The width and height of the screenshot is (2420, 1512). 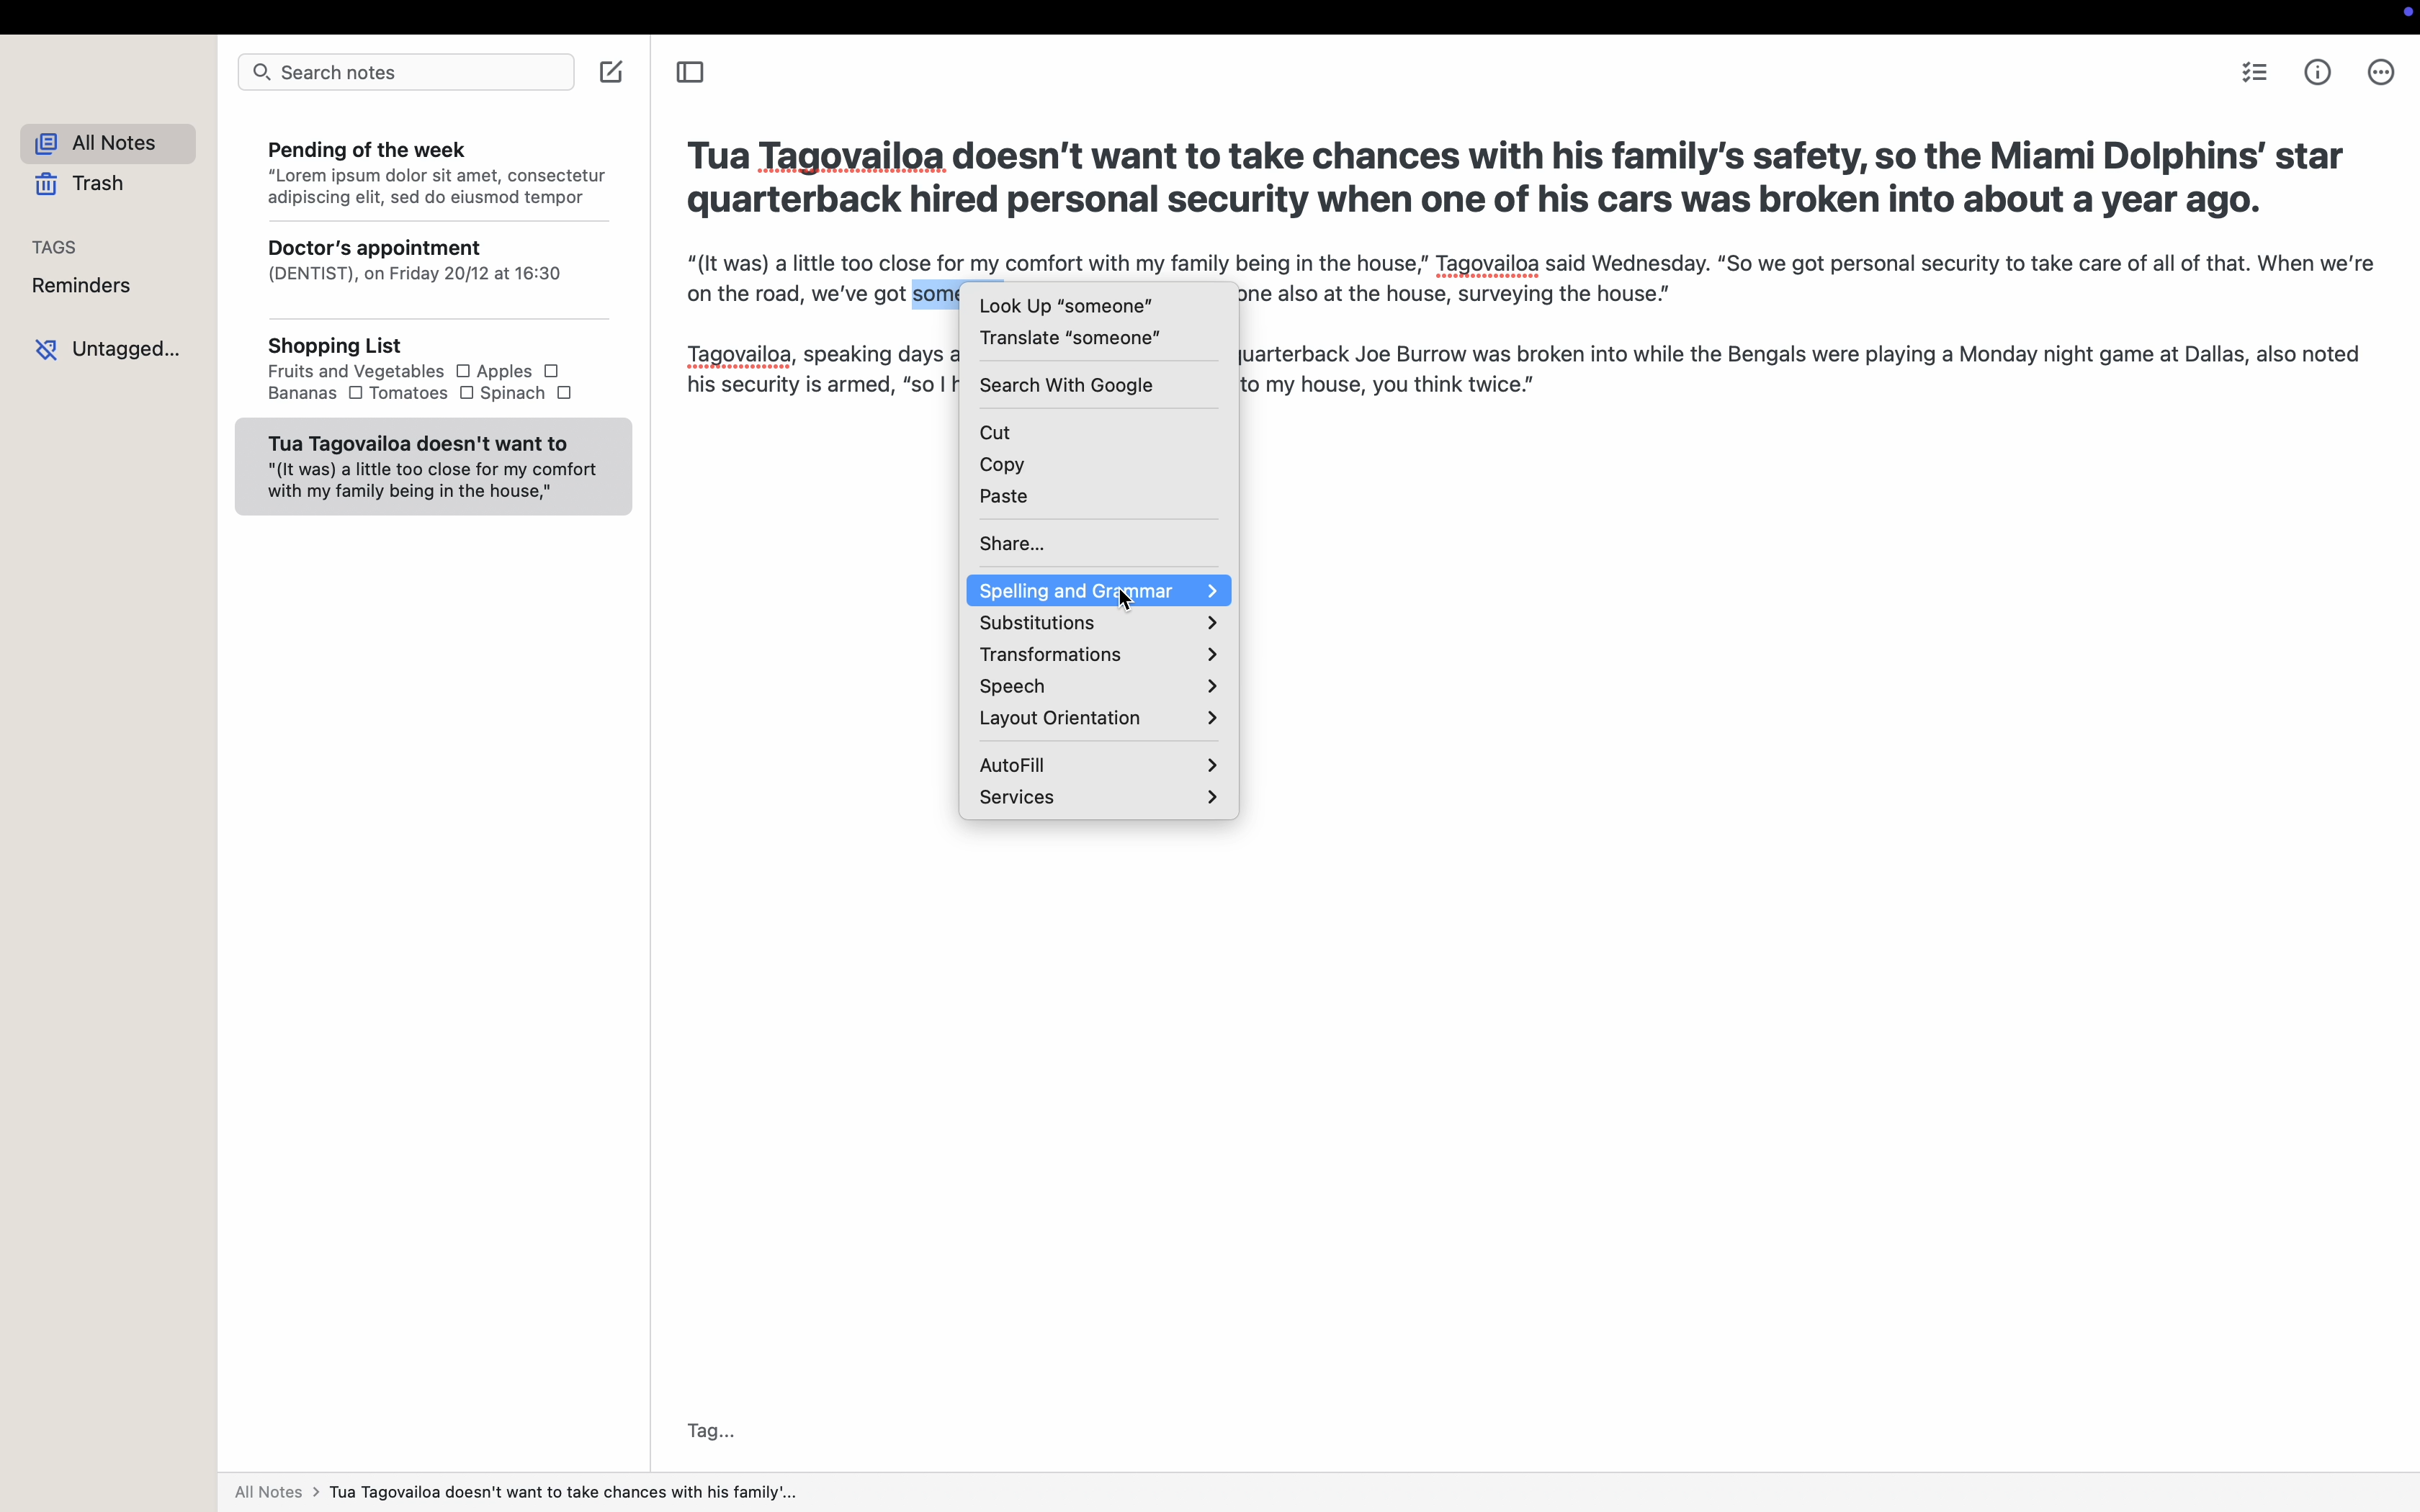 I want to click on share, so click(x=1099, y=541).